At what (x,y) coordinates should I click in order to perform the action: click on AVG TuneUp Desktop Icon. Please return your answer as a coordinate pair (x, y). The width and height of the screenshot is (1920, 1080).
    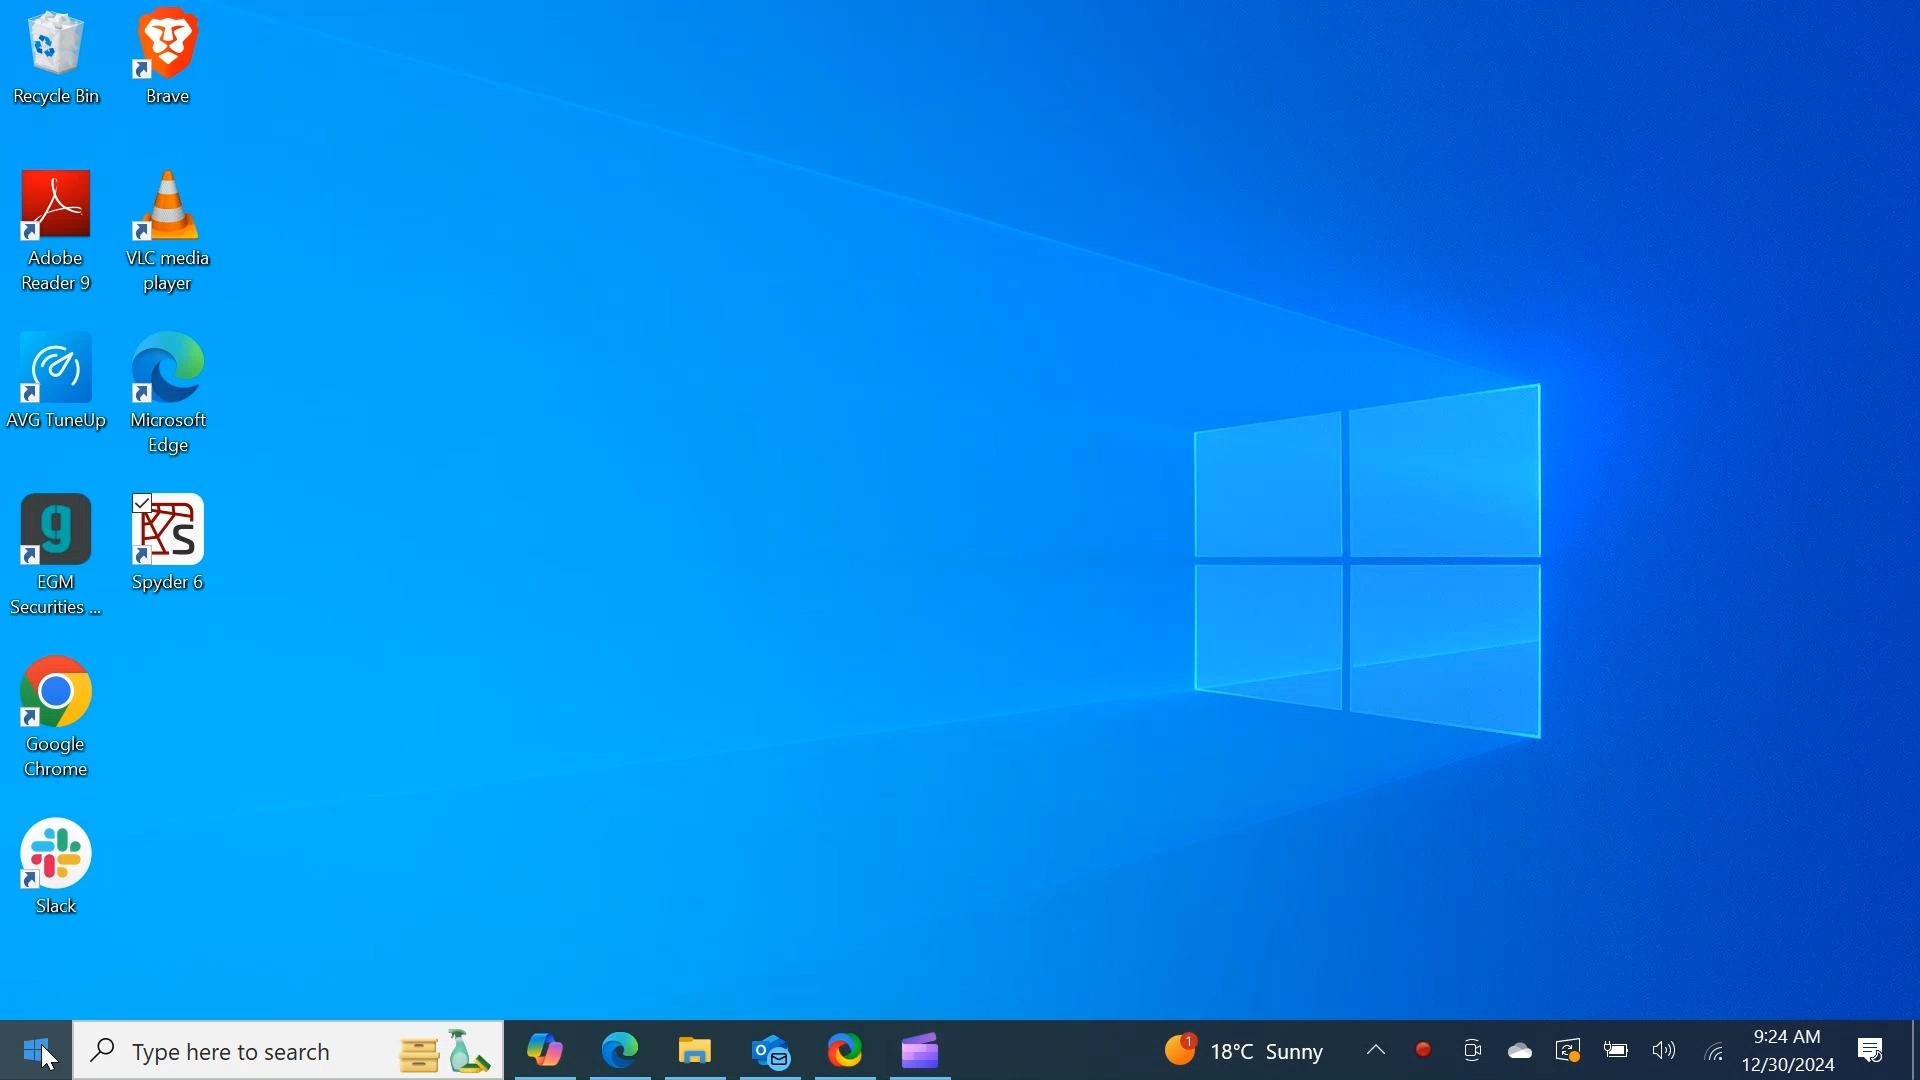
    Looking at the image, I should click on (58, 400).